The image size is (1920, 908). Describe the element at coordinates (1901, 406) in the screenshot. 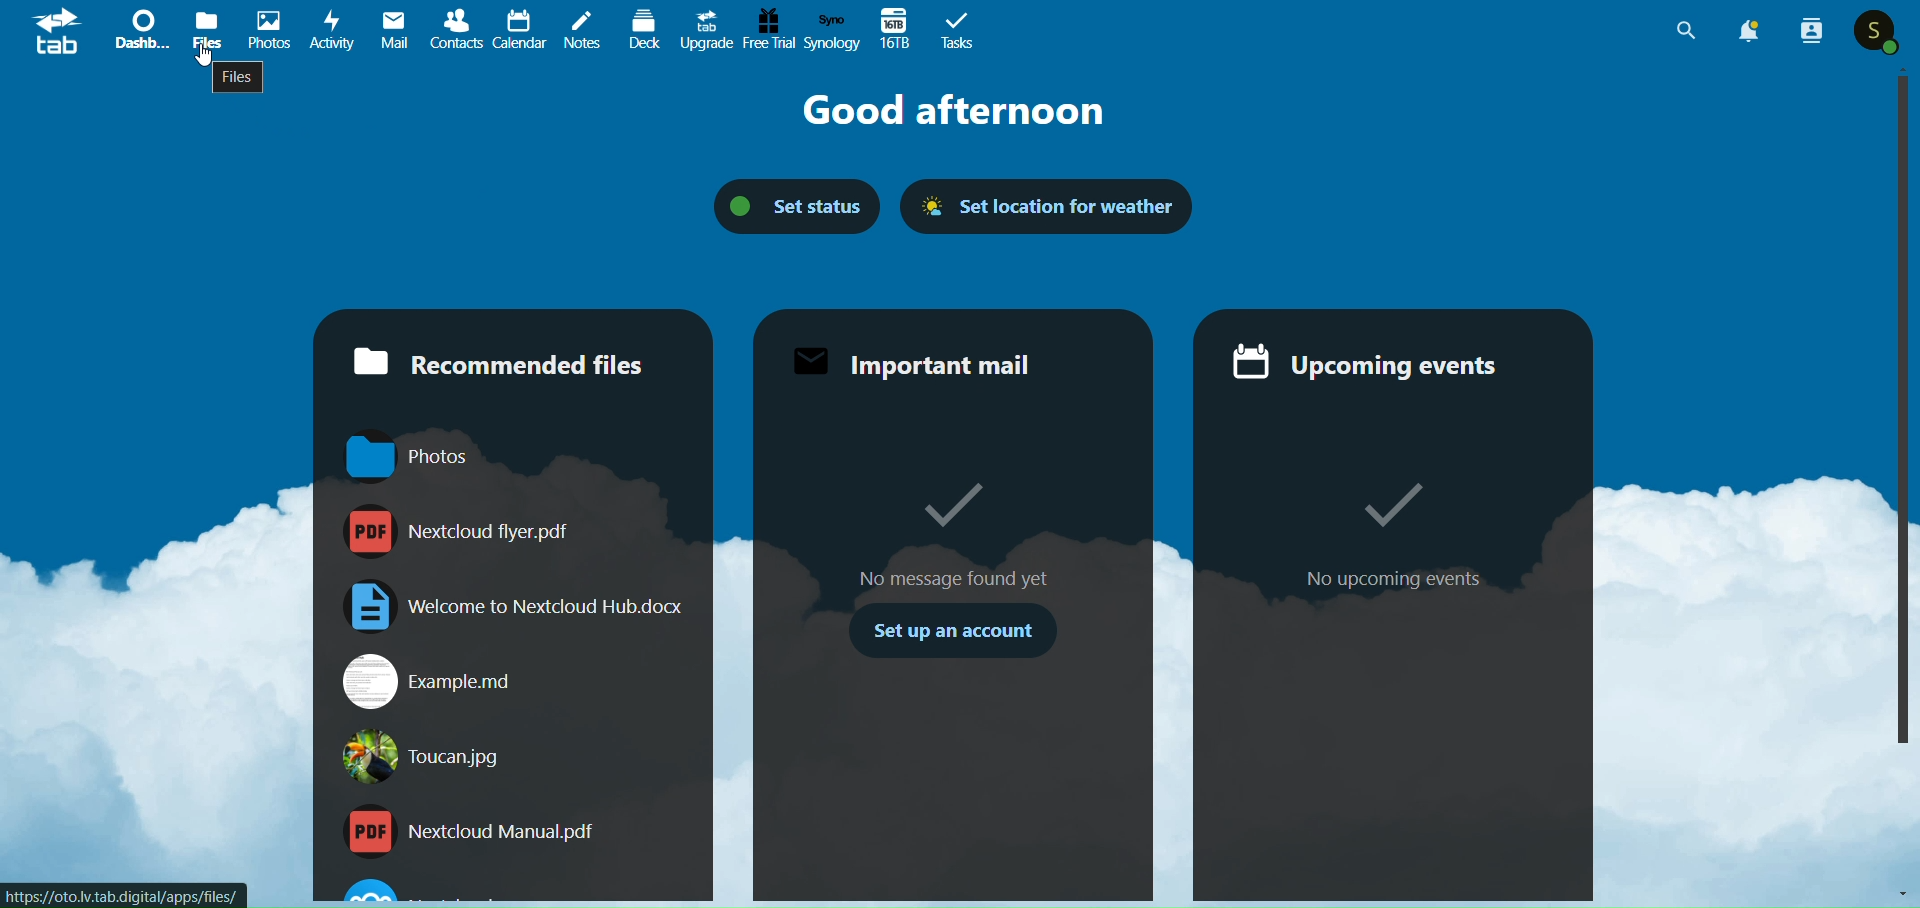

I see `Vertical slide bar` at that location.